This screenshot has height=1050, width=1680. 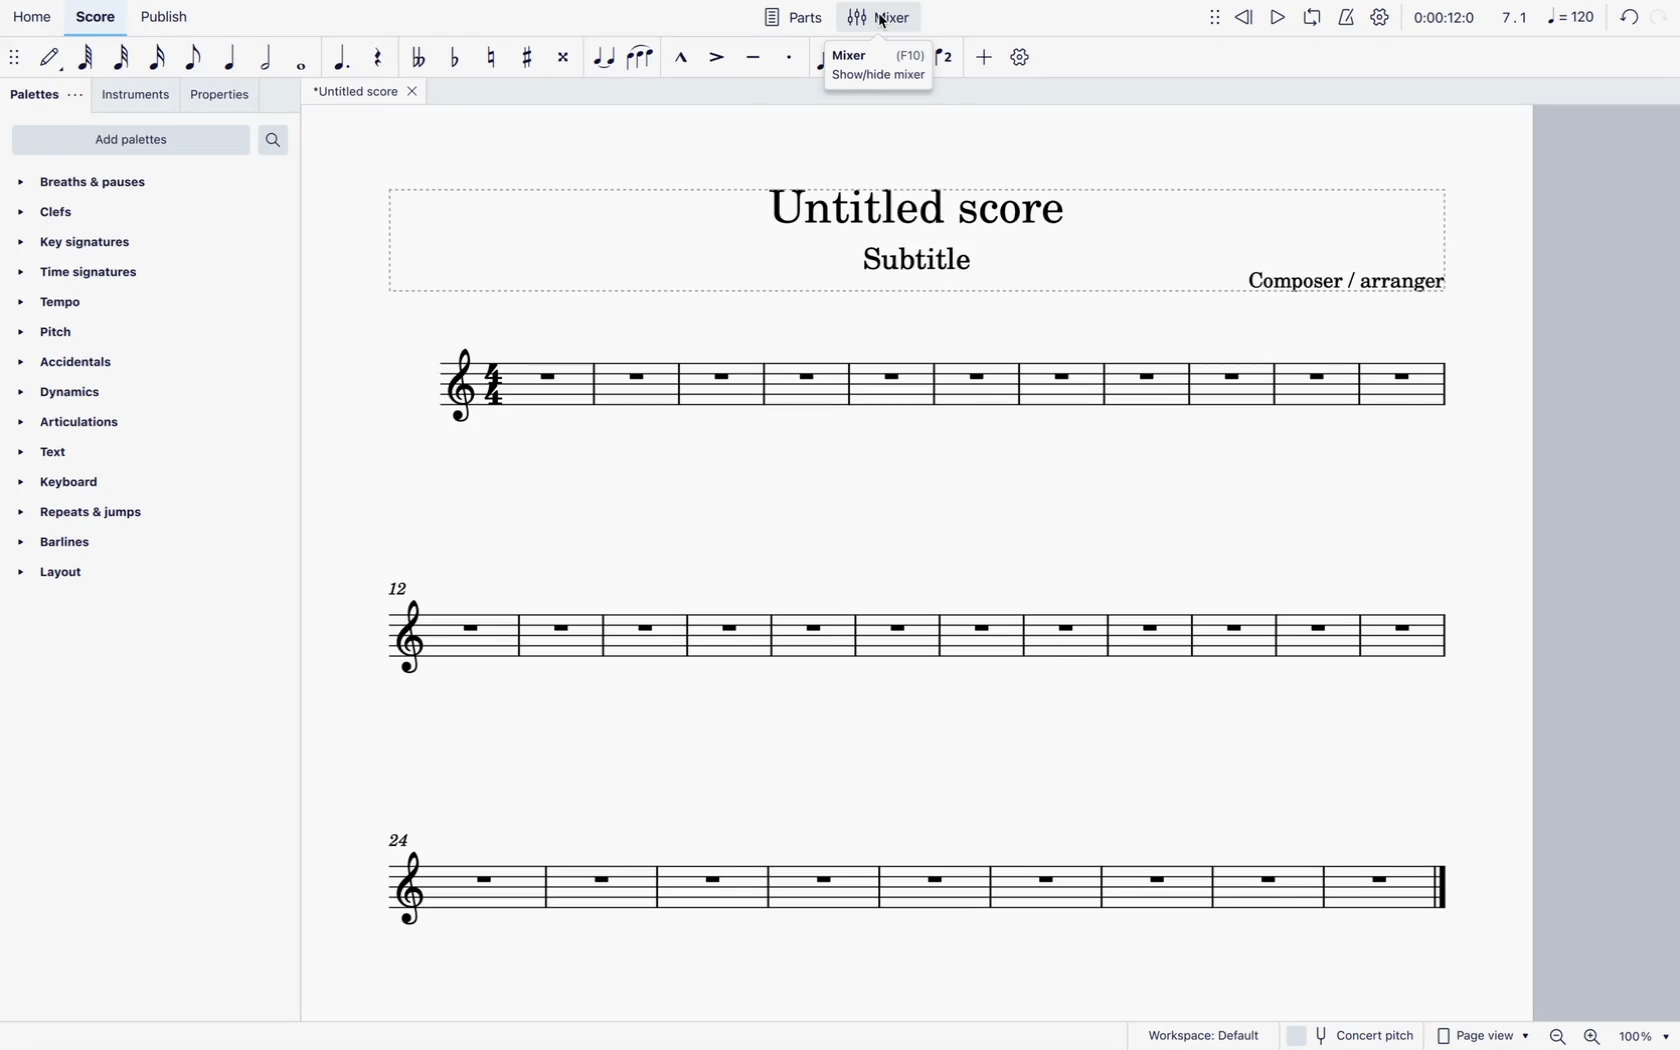 I want to click on parts, so click(x=795, y=17).